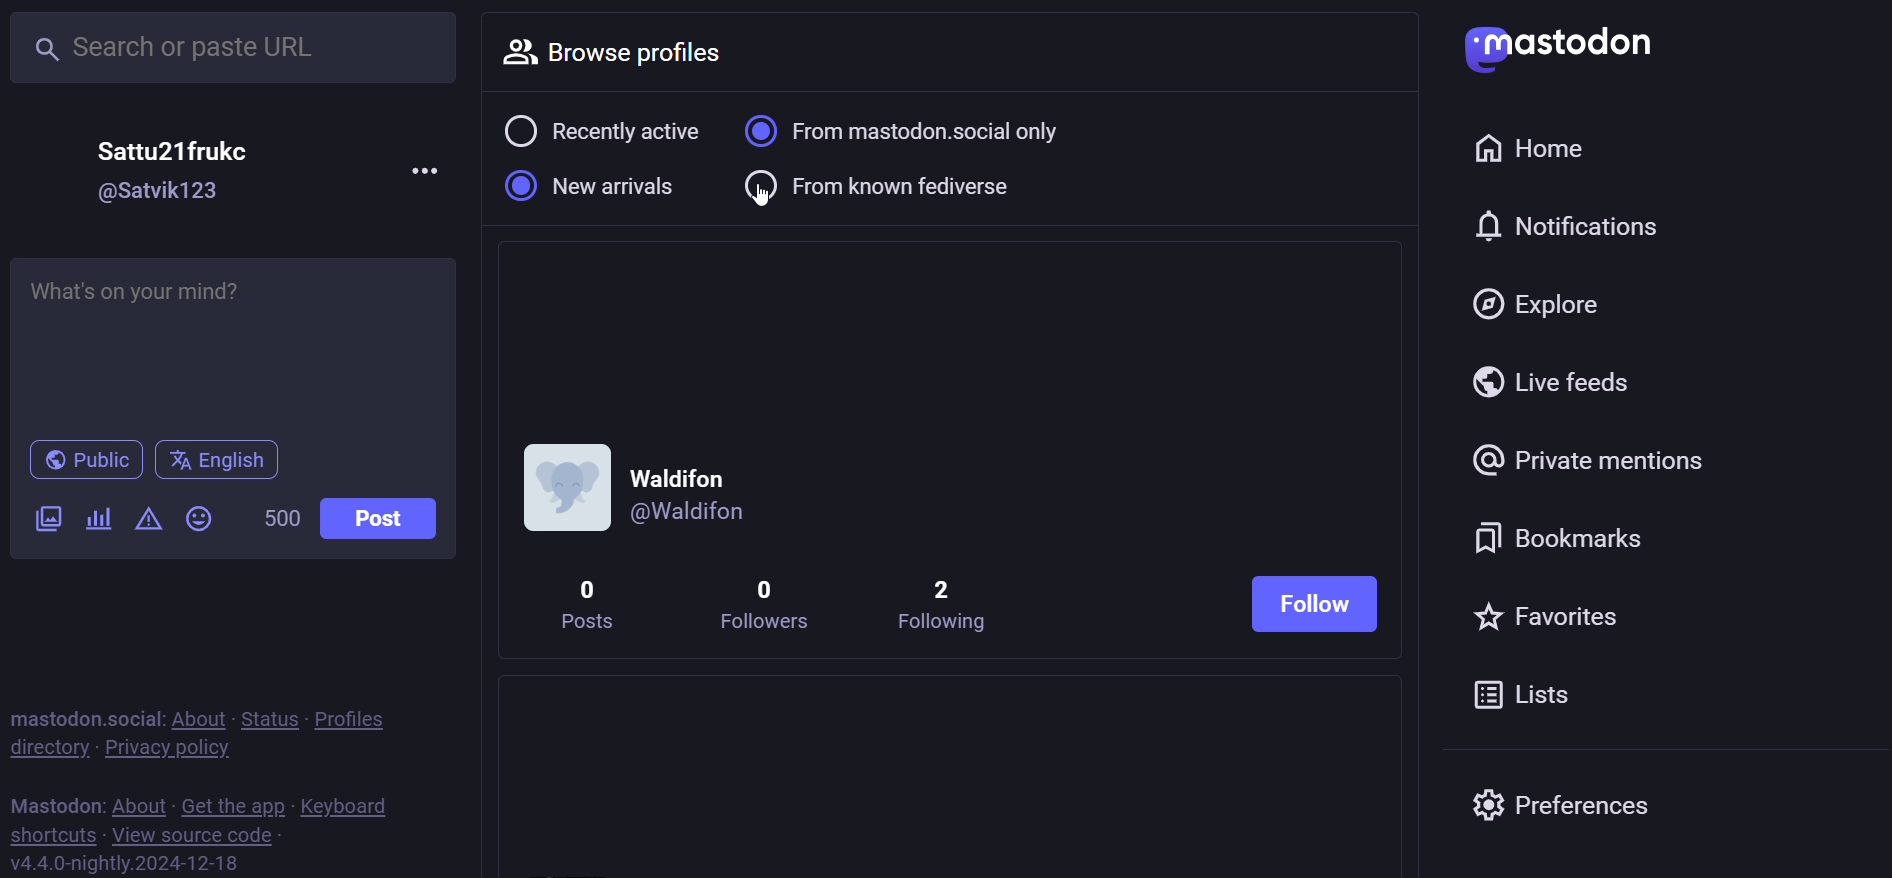 The image size is (1892, 878). What do you see at coordinates (1529, 147) in the screenshot?
I see `home` at bounding box center [1529, 147].